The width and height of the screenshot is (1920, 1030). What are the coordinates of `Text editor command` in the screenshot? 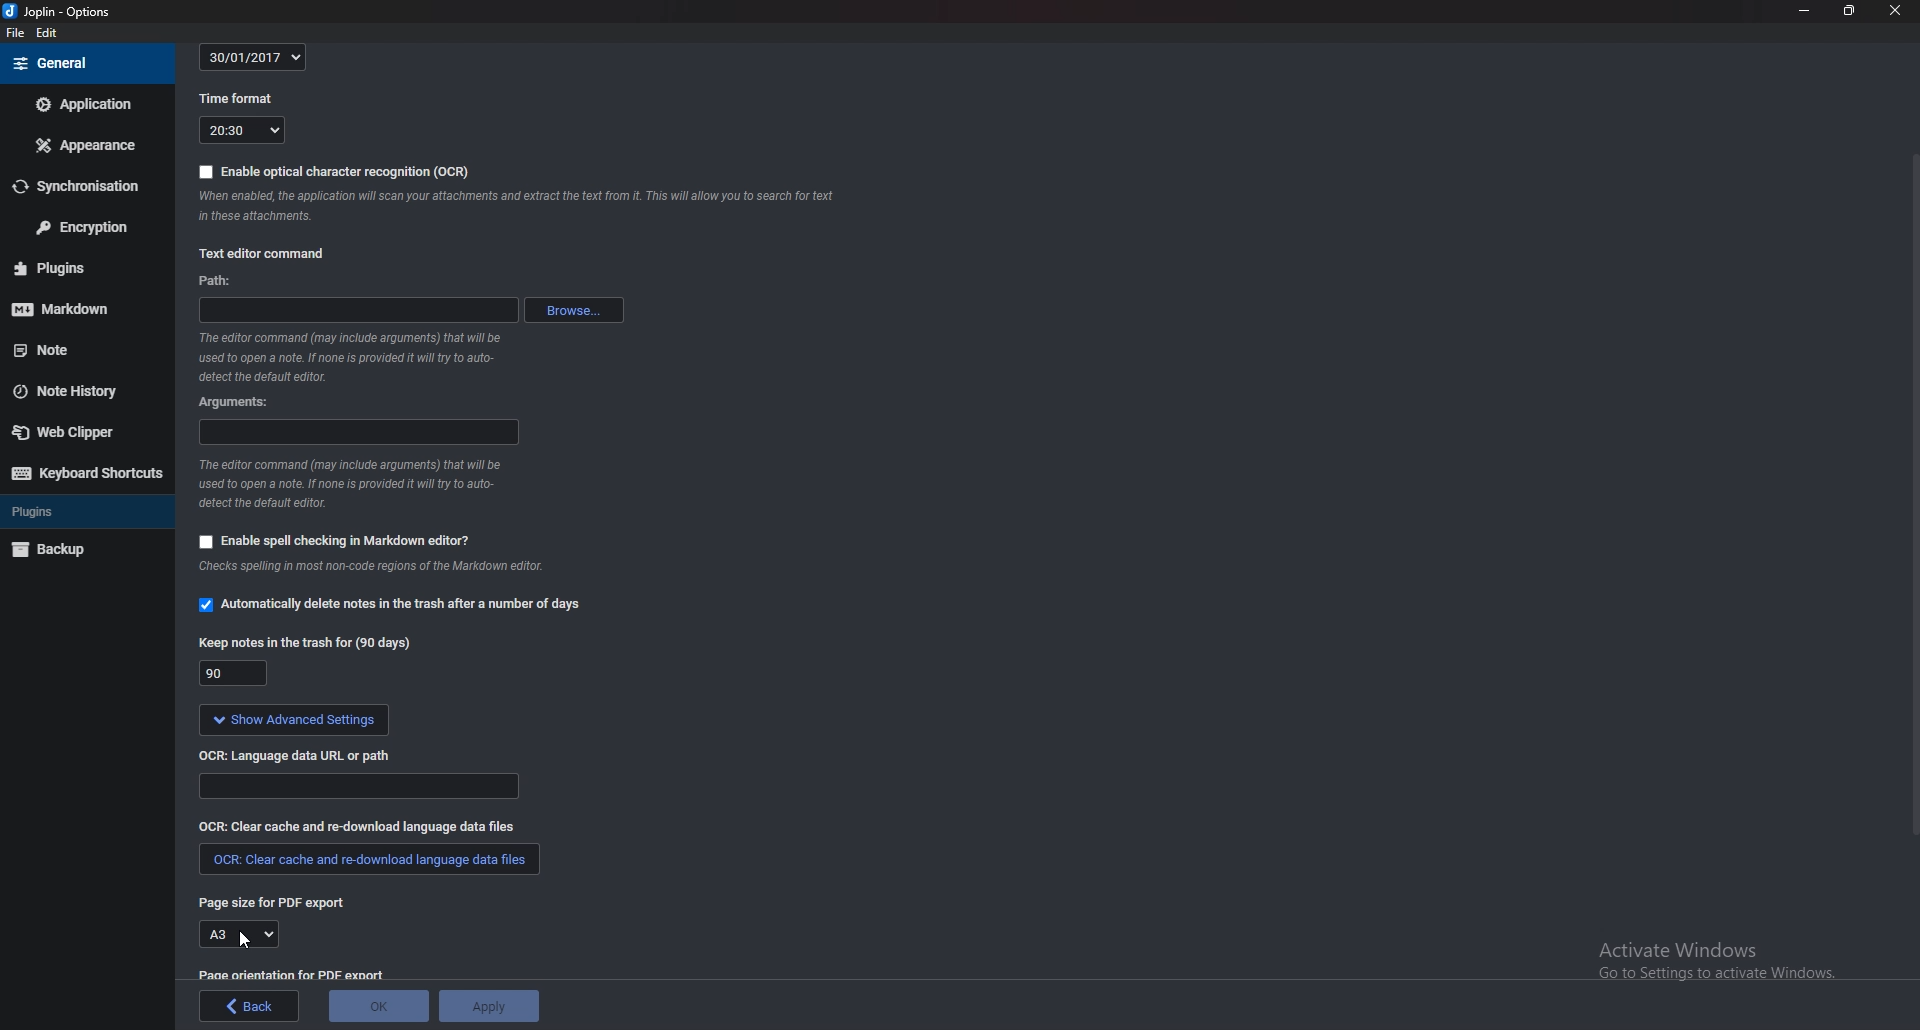 It's located at (264, 254).